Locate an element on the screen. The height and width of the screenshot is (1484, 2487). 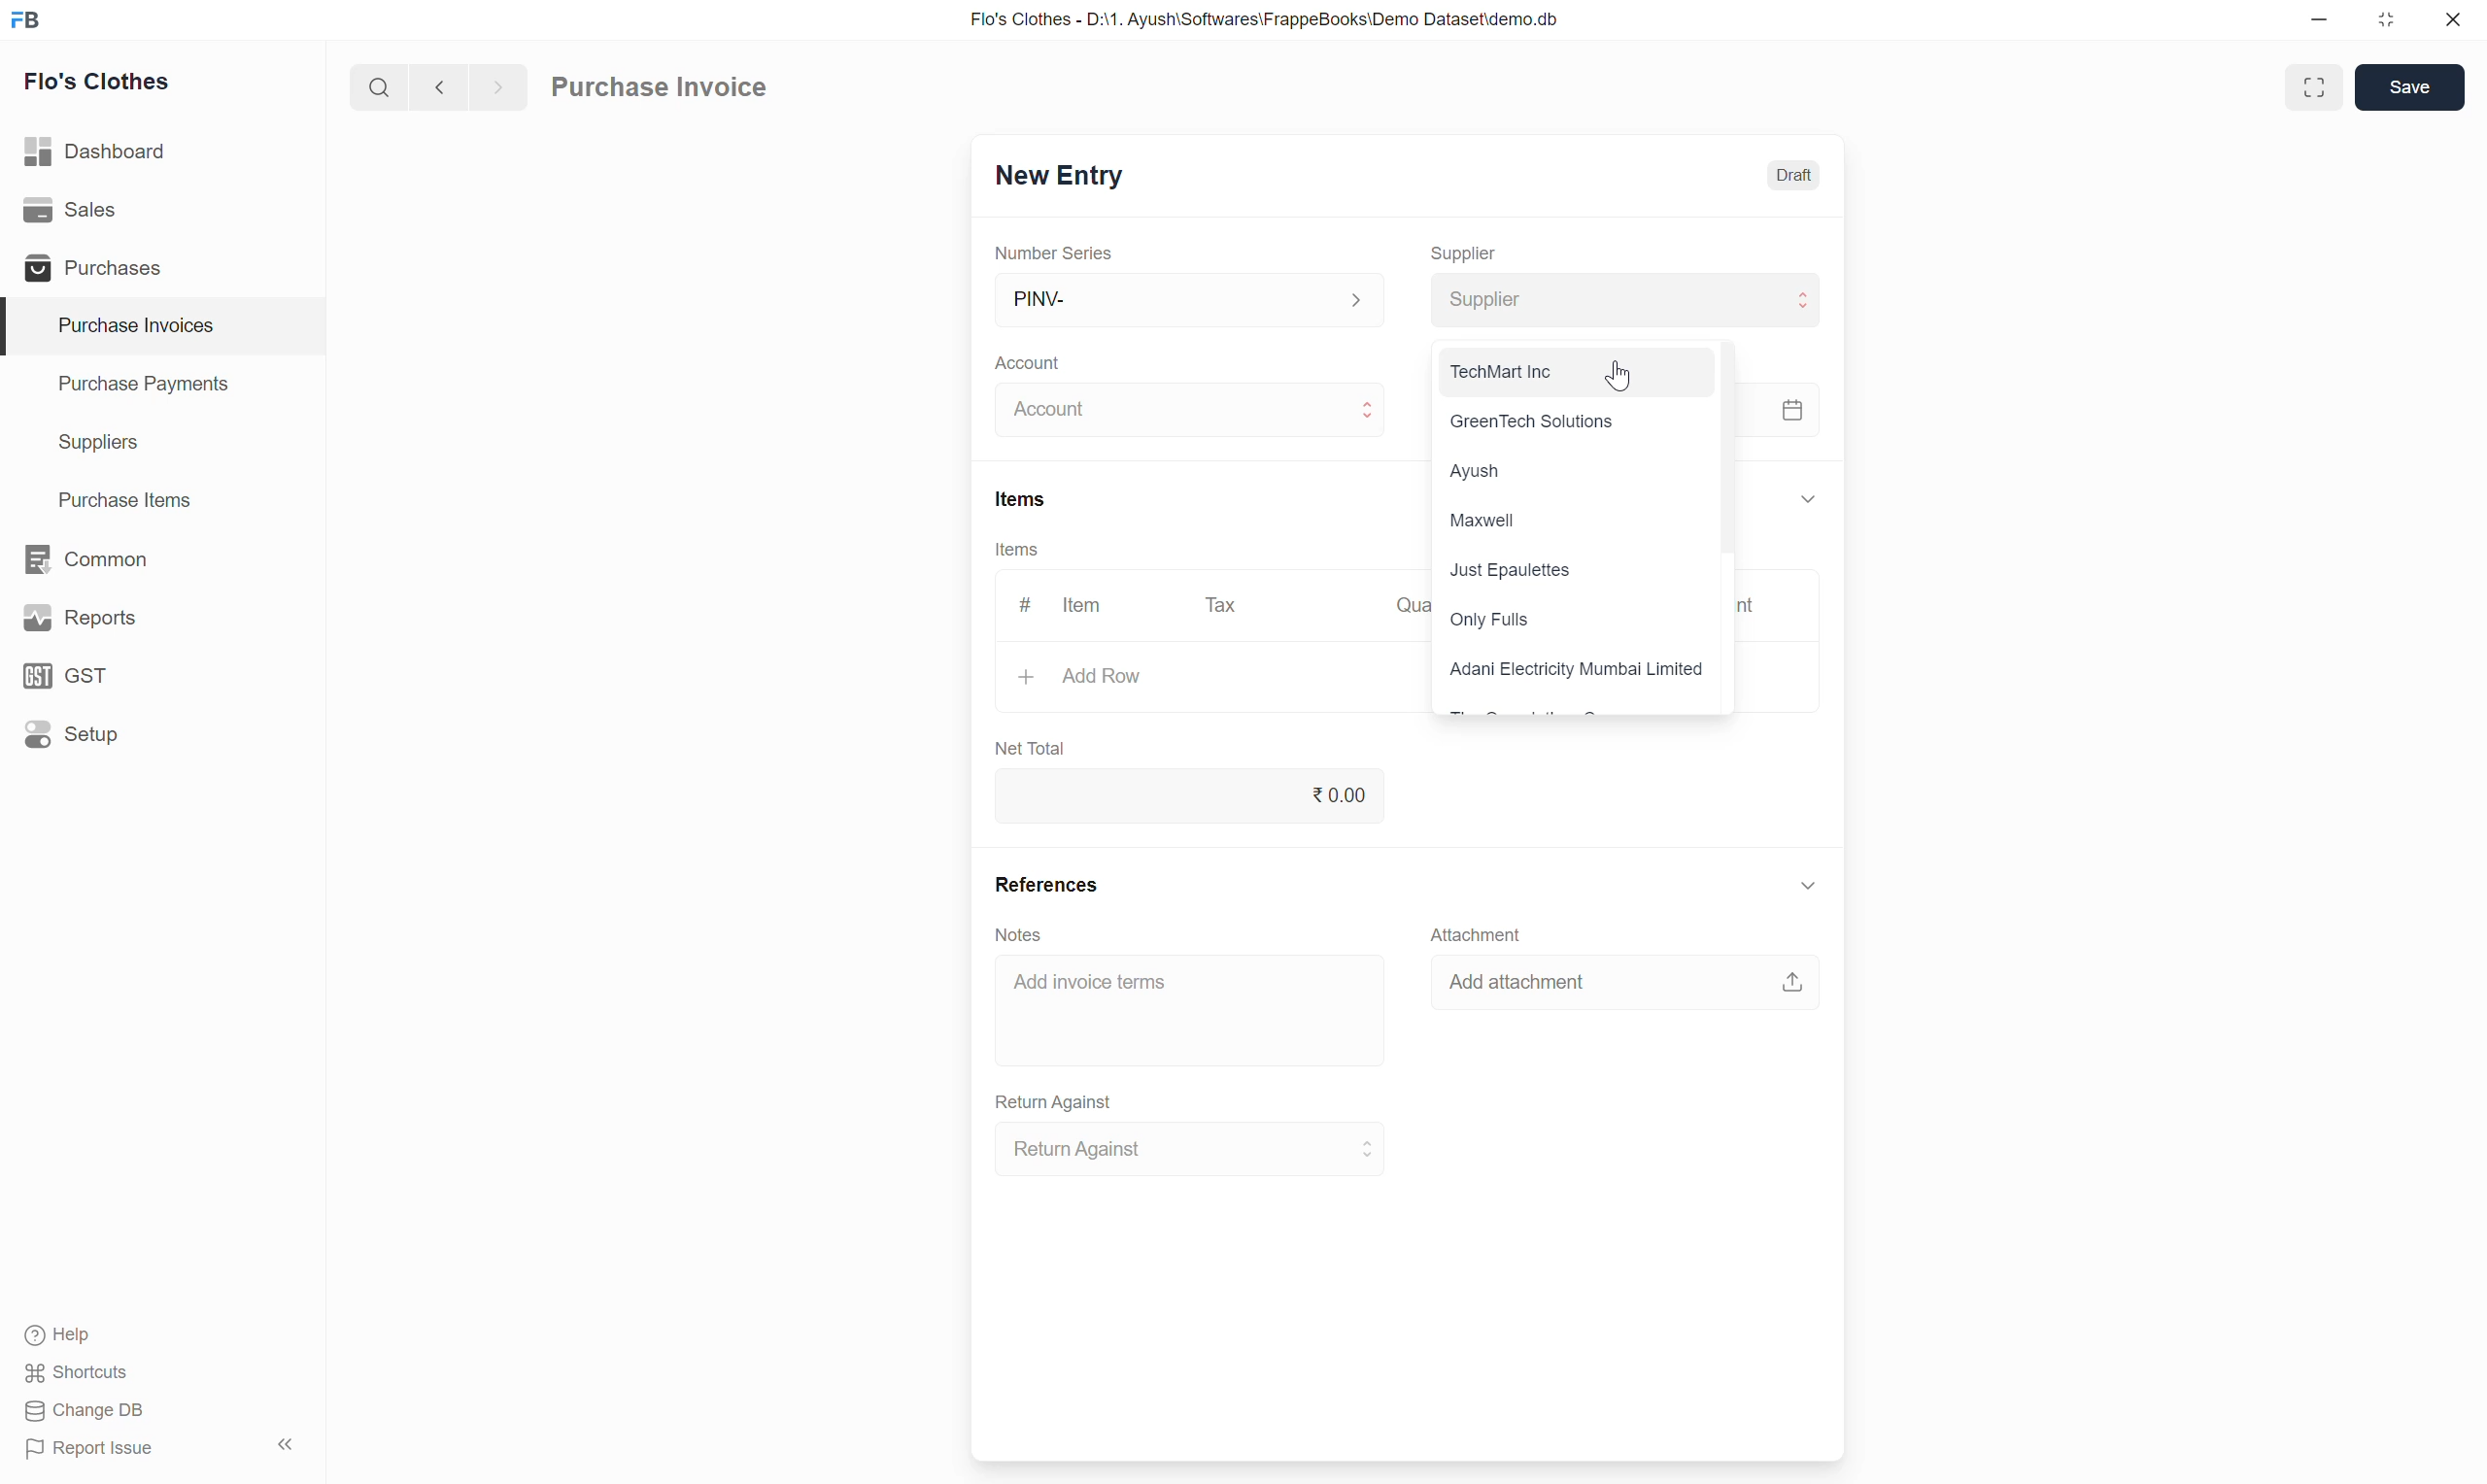
Adani Electricity Mumbai Limited is located at coordinates (1576, 670).